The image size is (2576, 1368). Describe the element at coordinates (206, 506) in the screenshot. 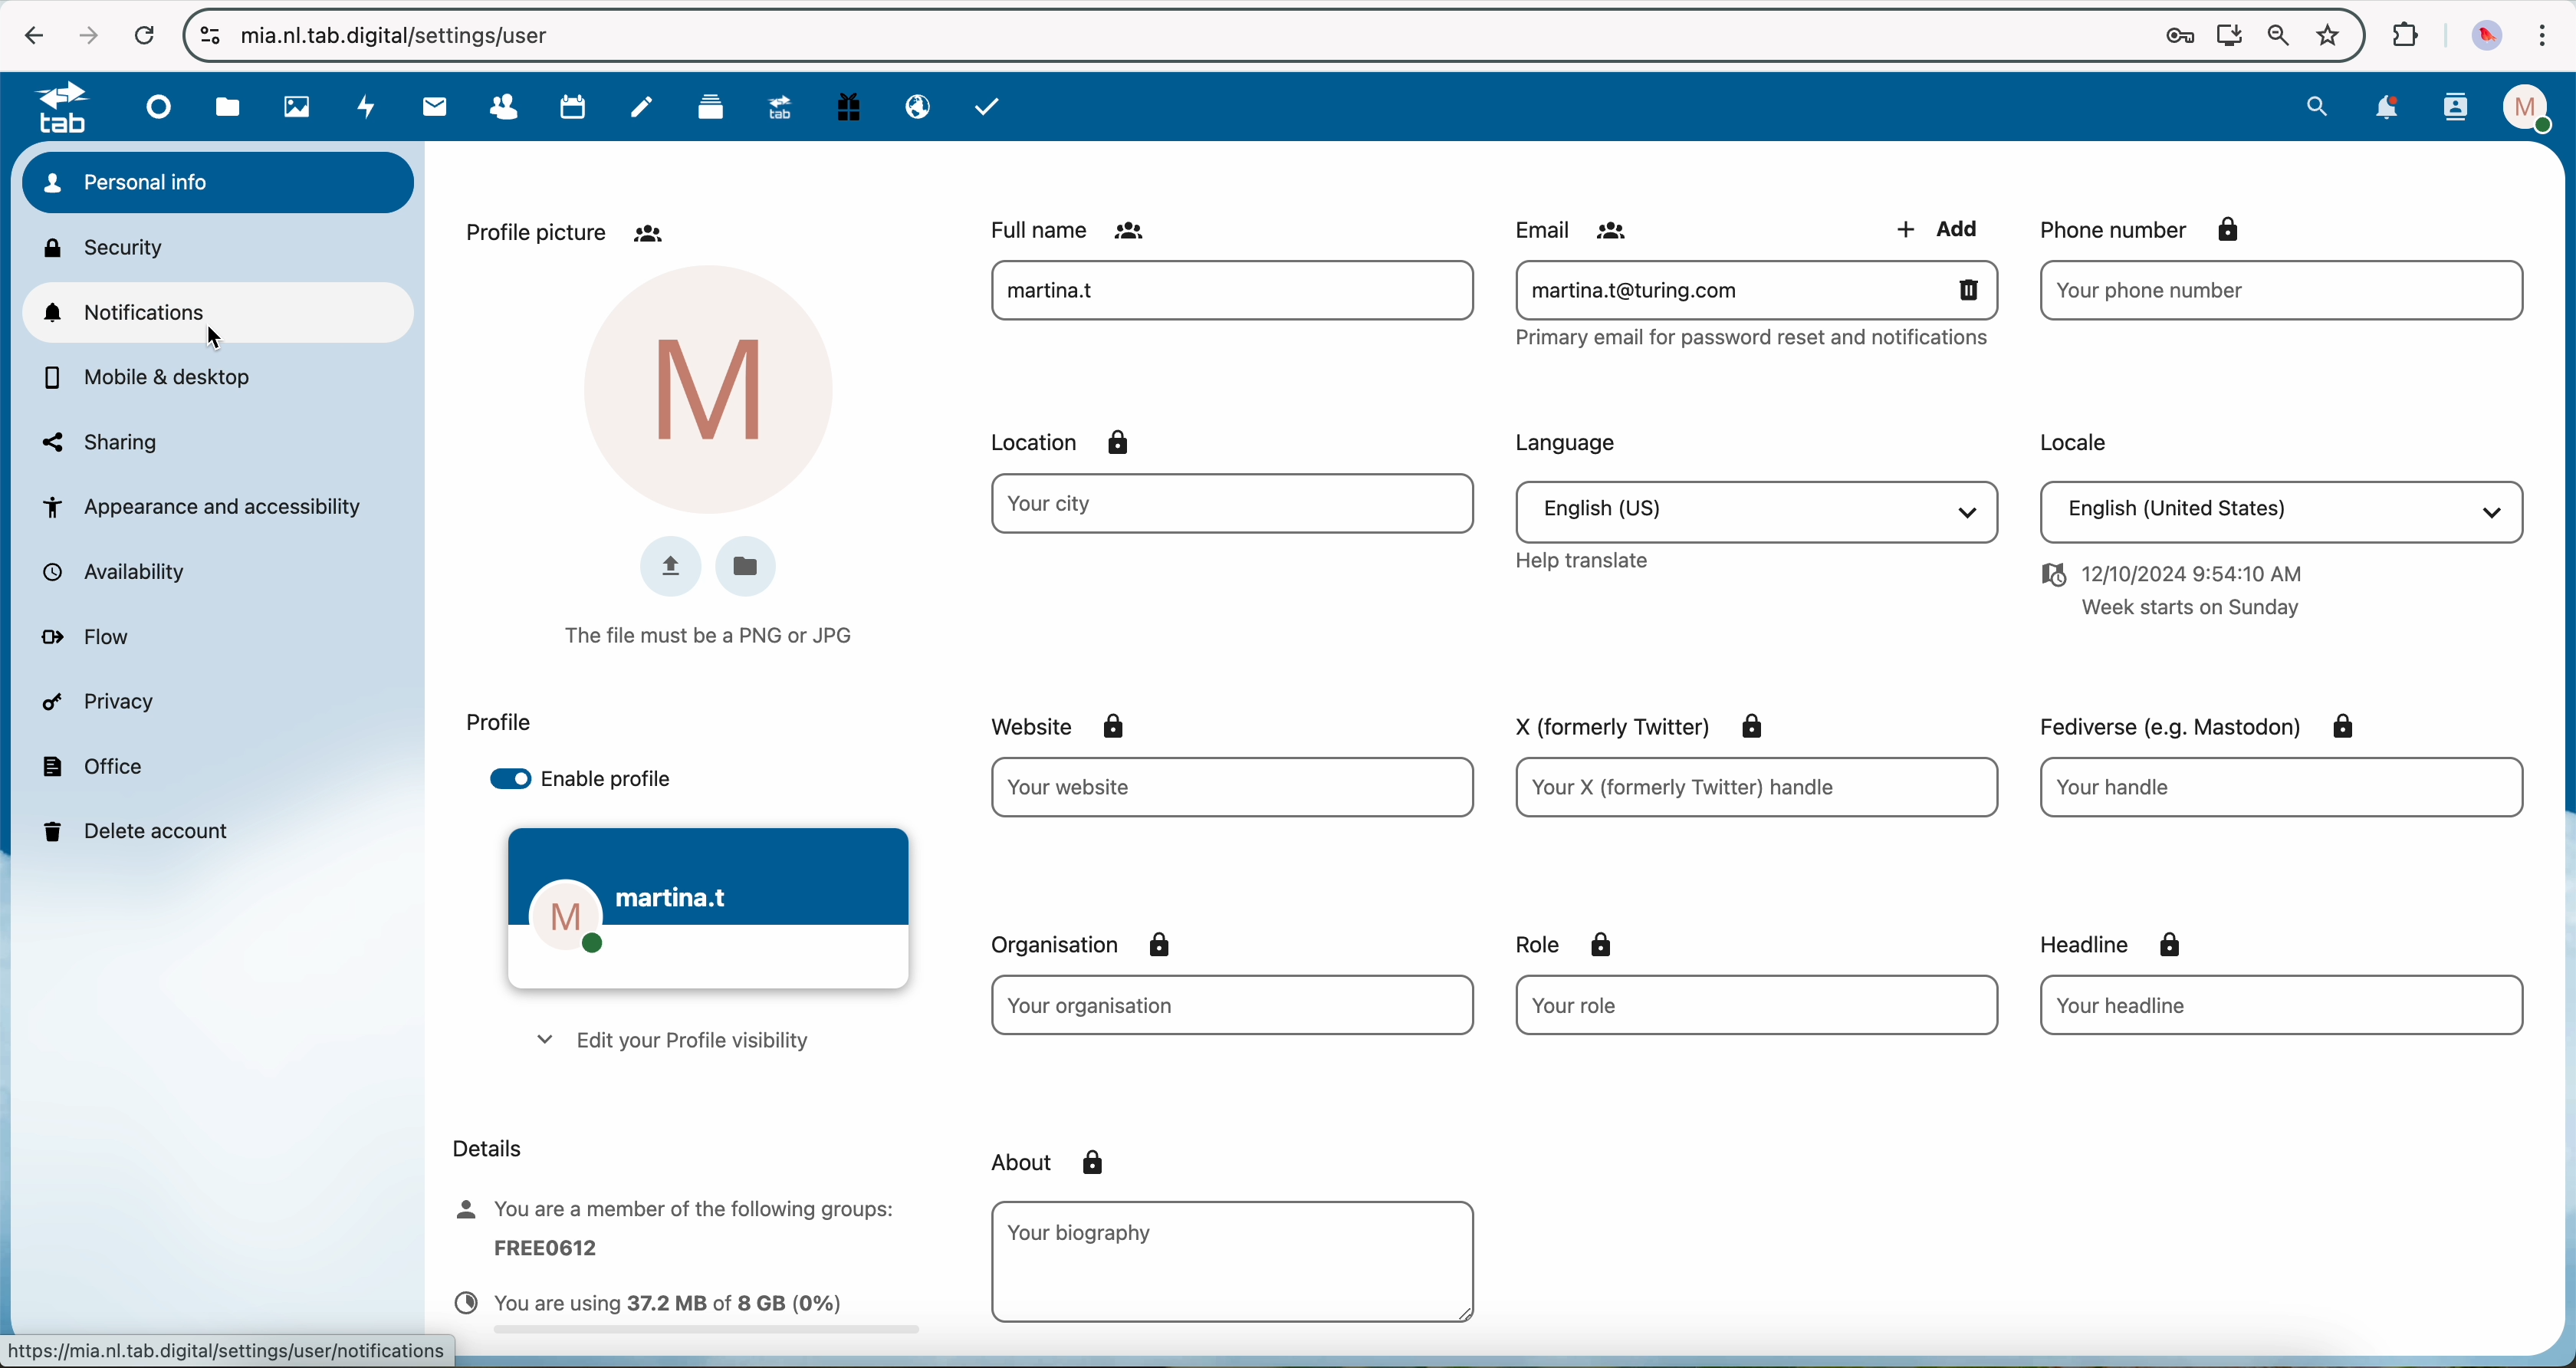

I see `appearance and accessibility` at that location.